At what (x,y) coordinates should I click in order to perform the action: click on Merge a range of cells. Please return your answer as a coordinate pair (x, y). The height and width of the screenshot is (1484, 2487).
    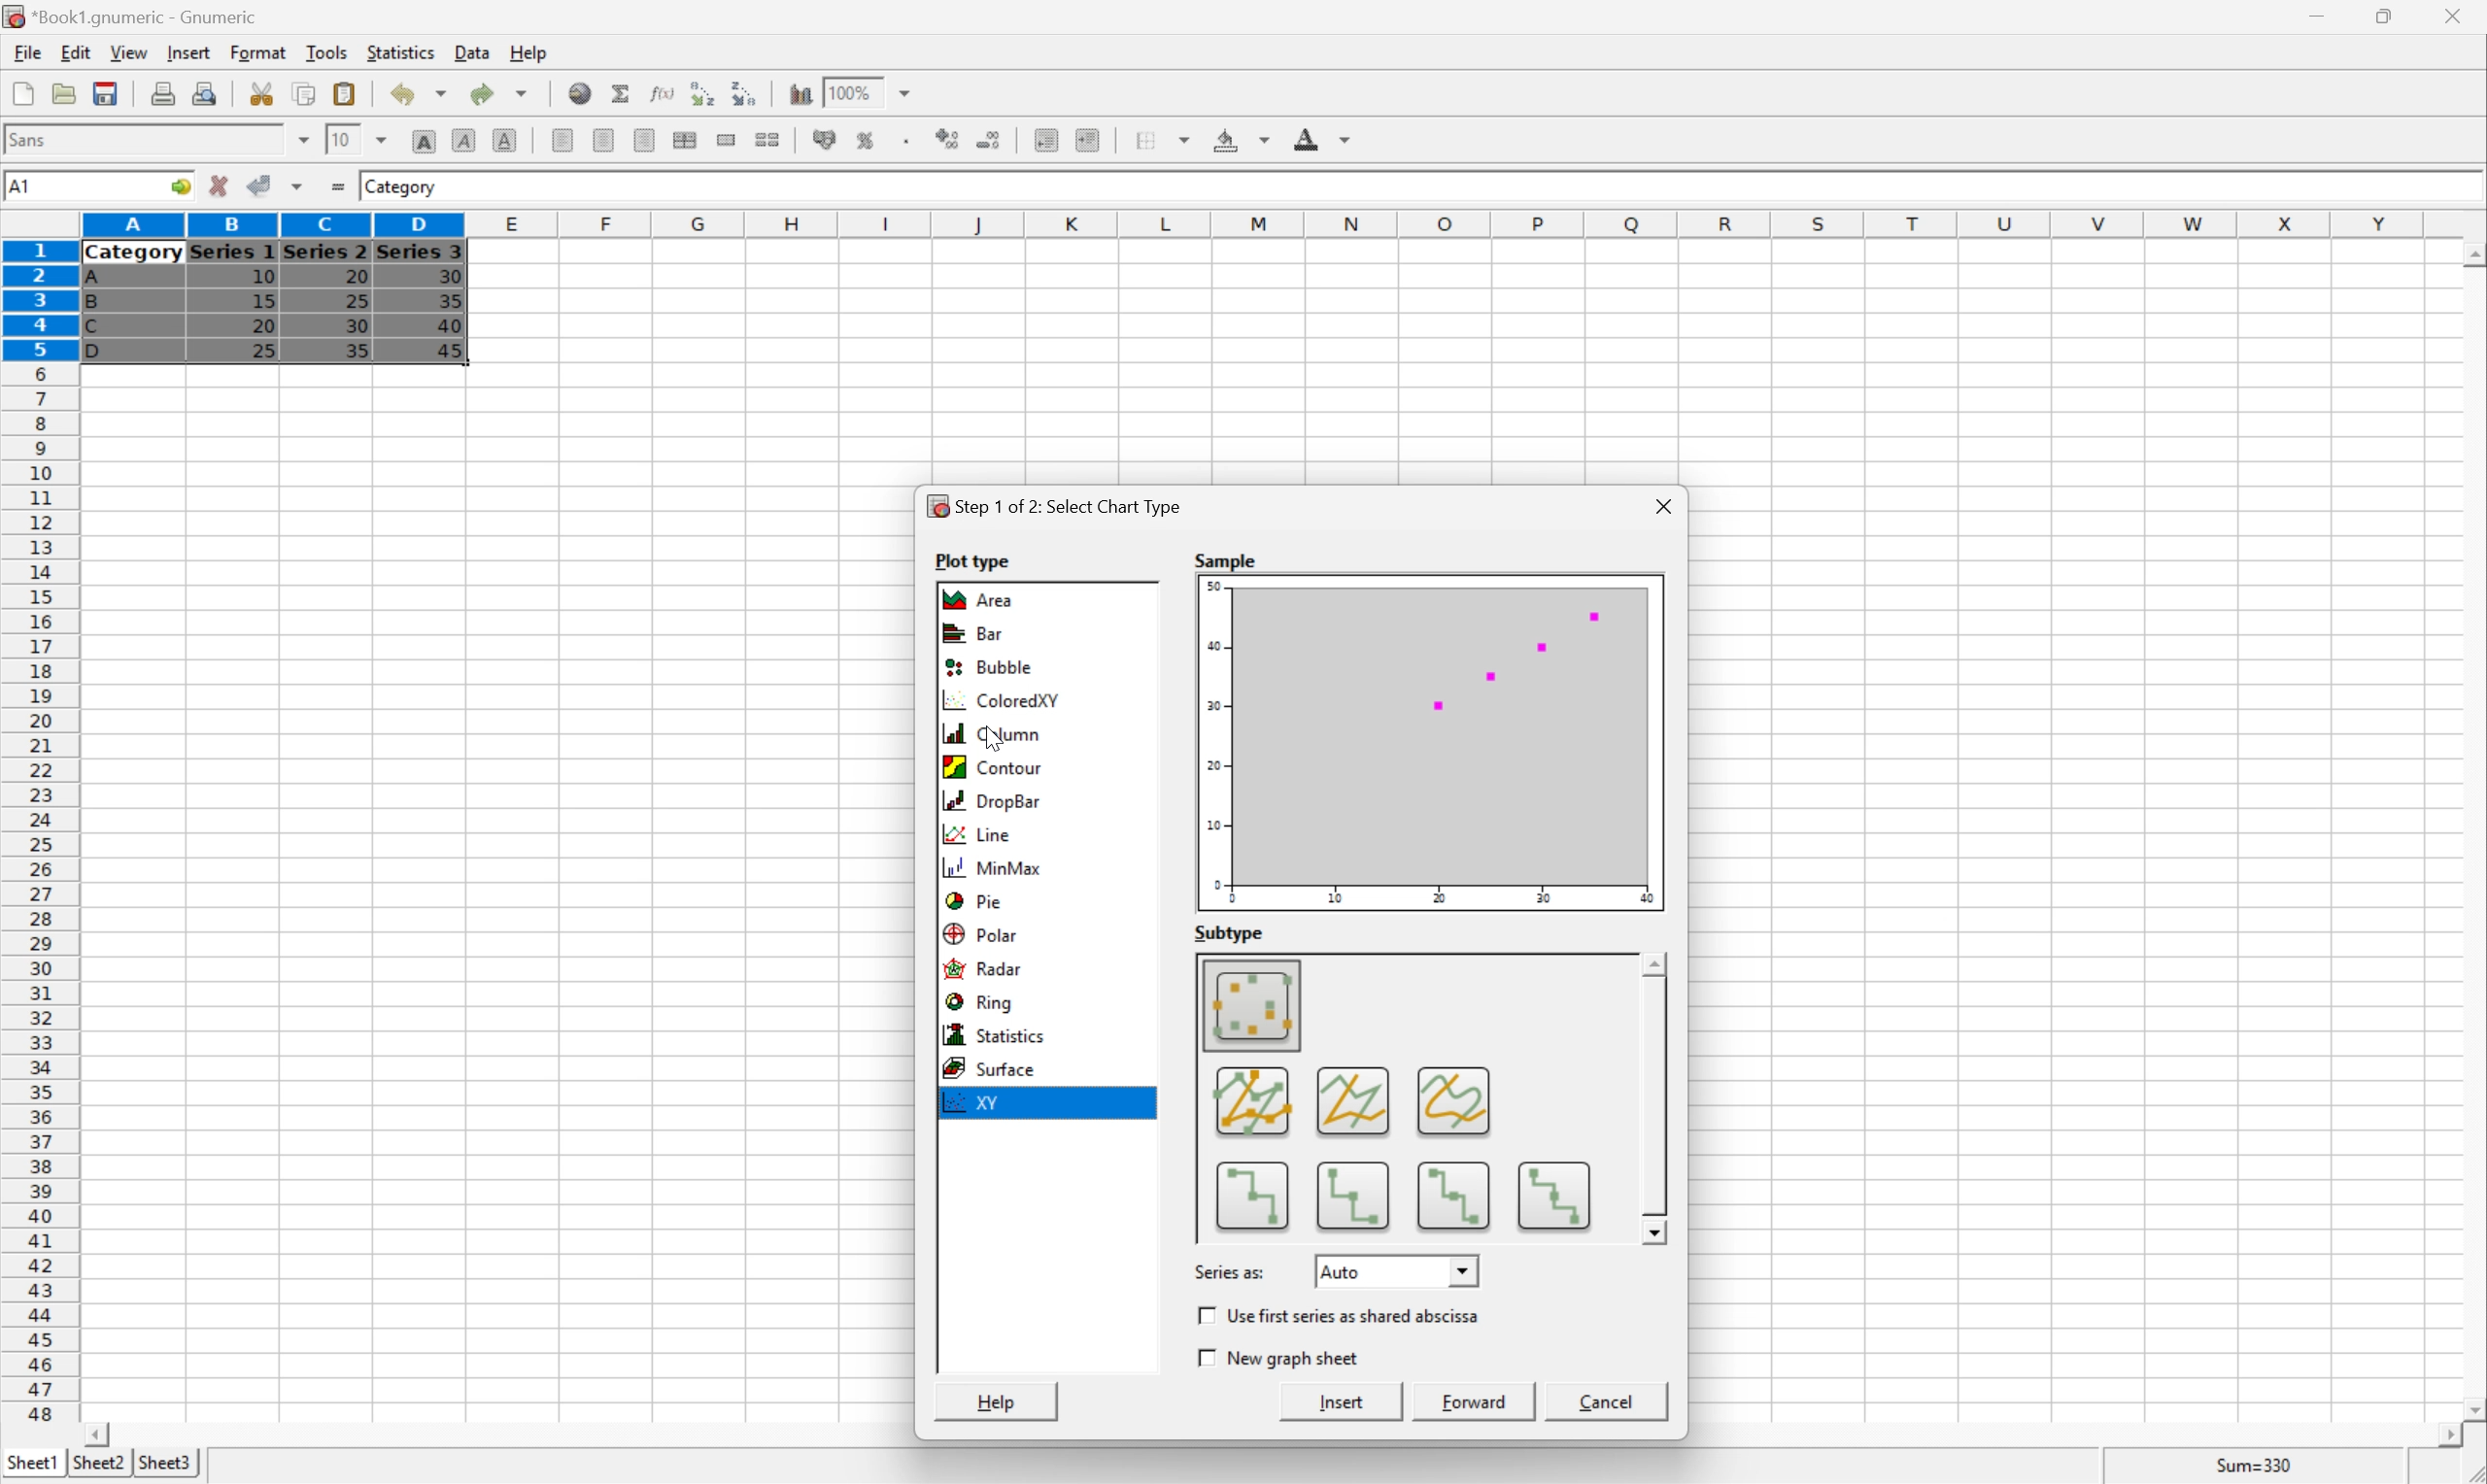
    Looking at the image, I should click on (725, 139).